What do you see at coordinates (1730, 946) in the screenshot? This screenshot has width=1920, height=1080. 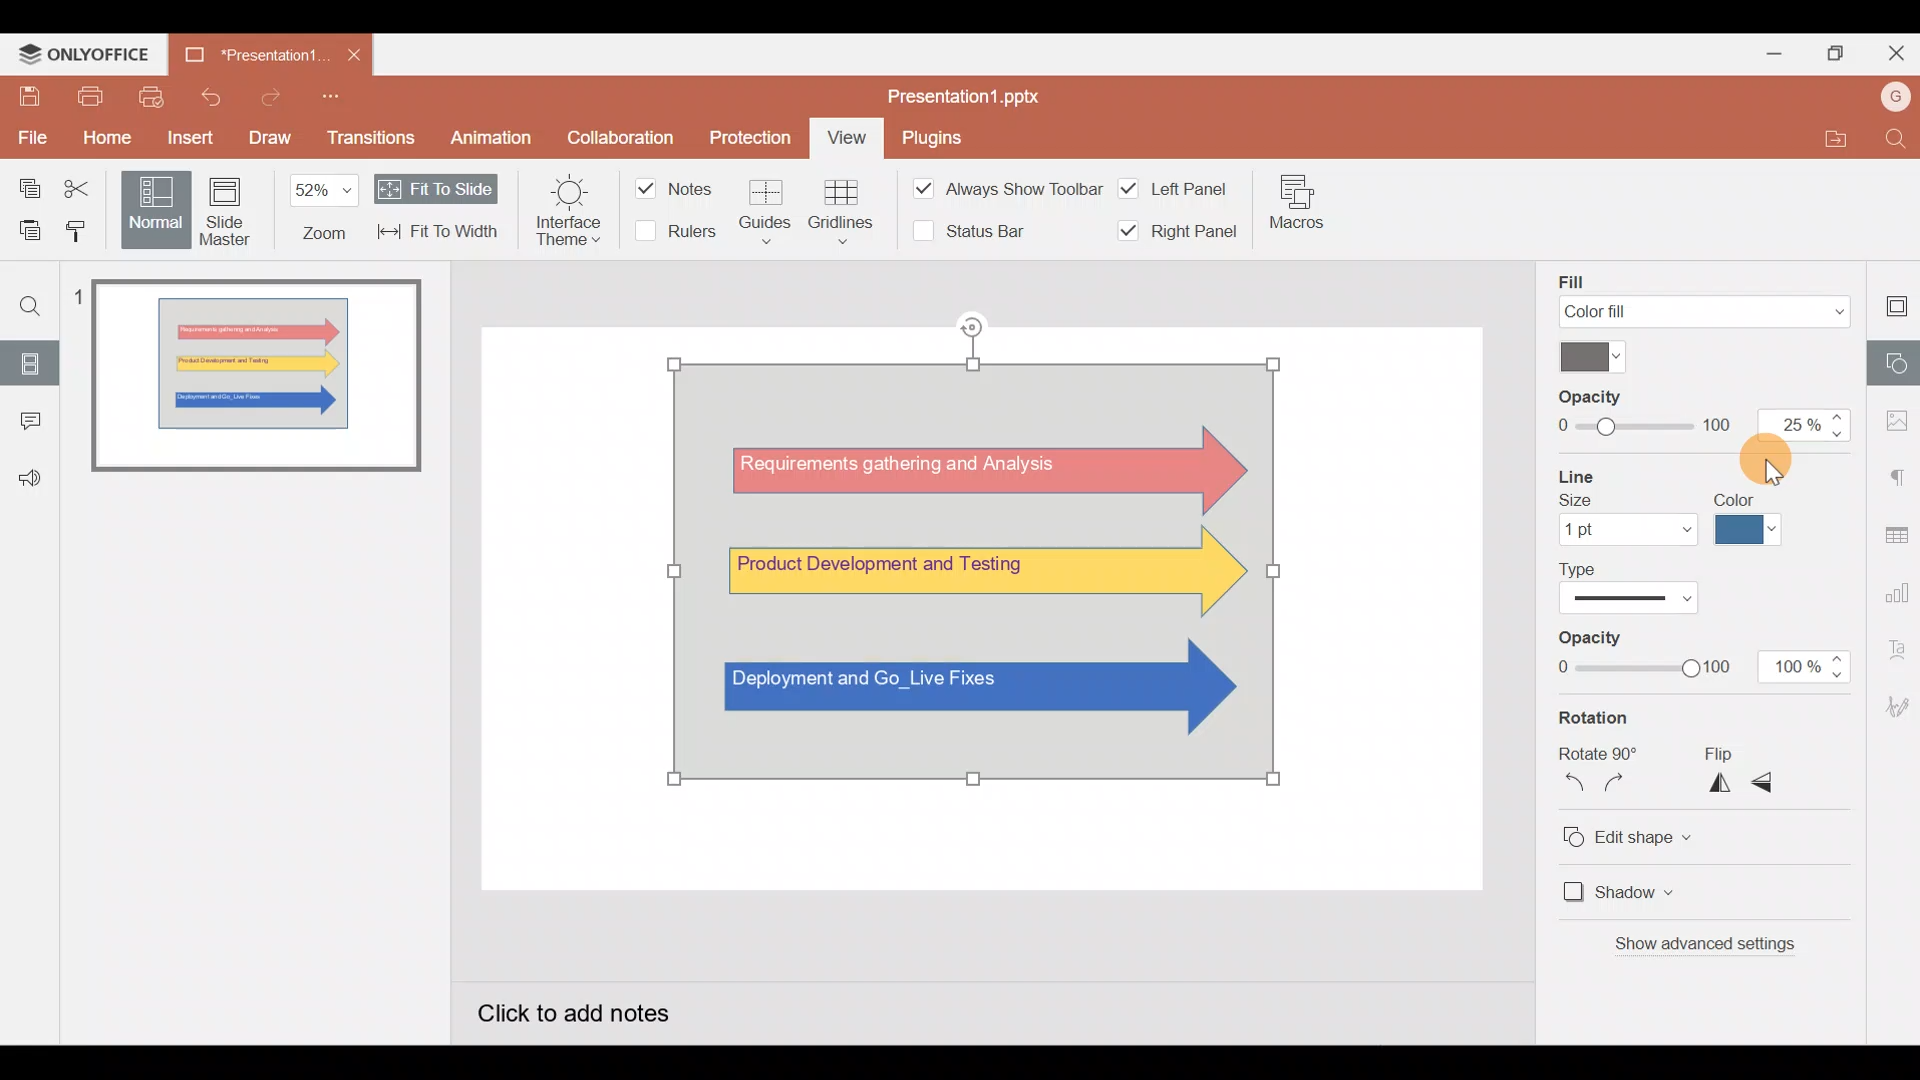 I see `Show advanced settings` at bounding box center [1730, 946].